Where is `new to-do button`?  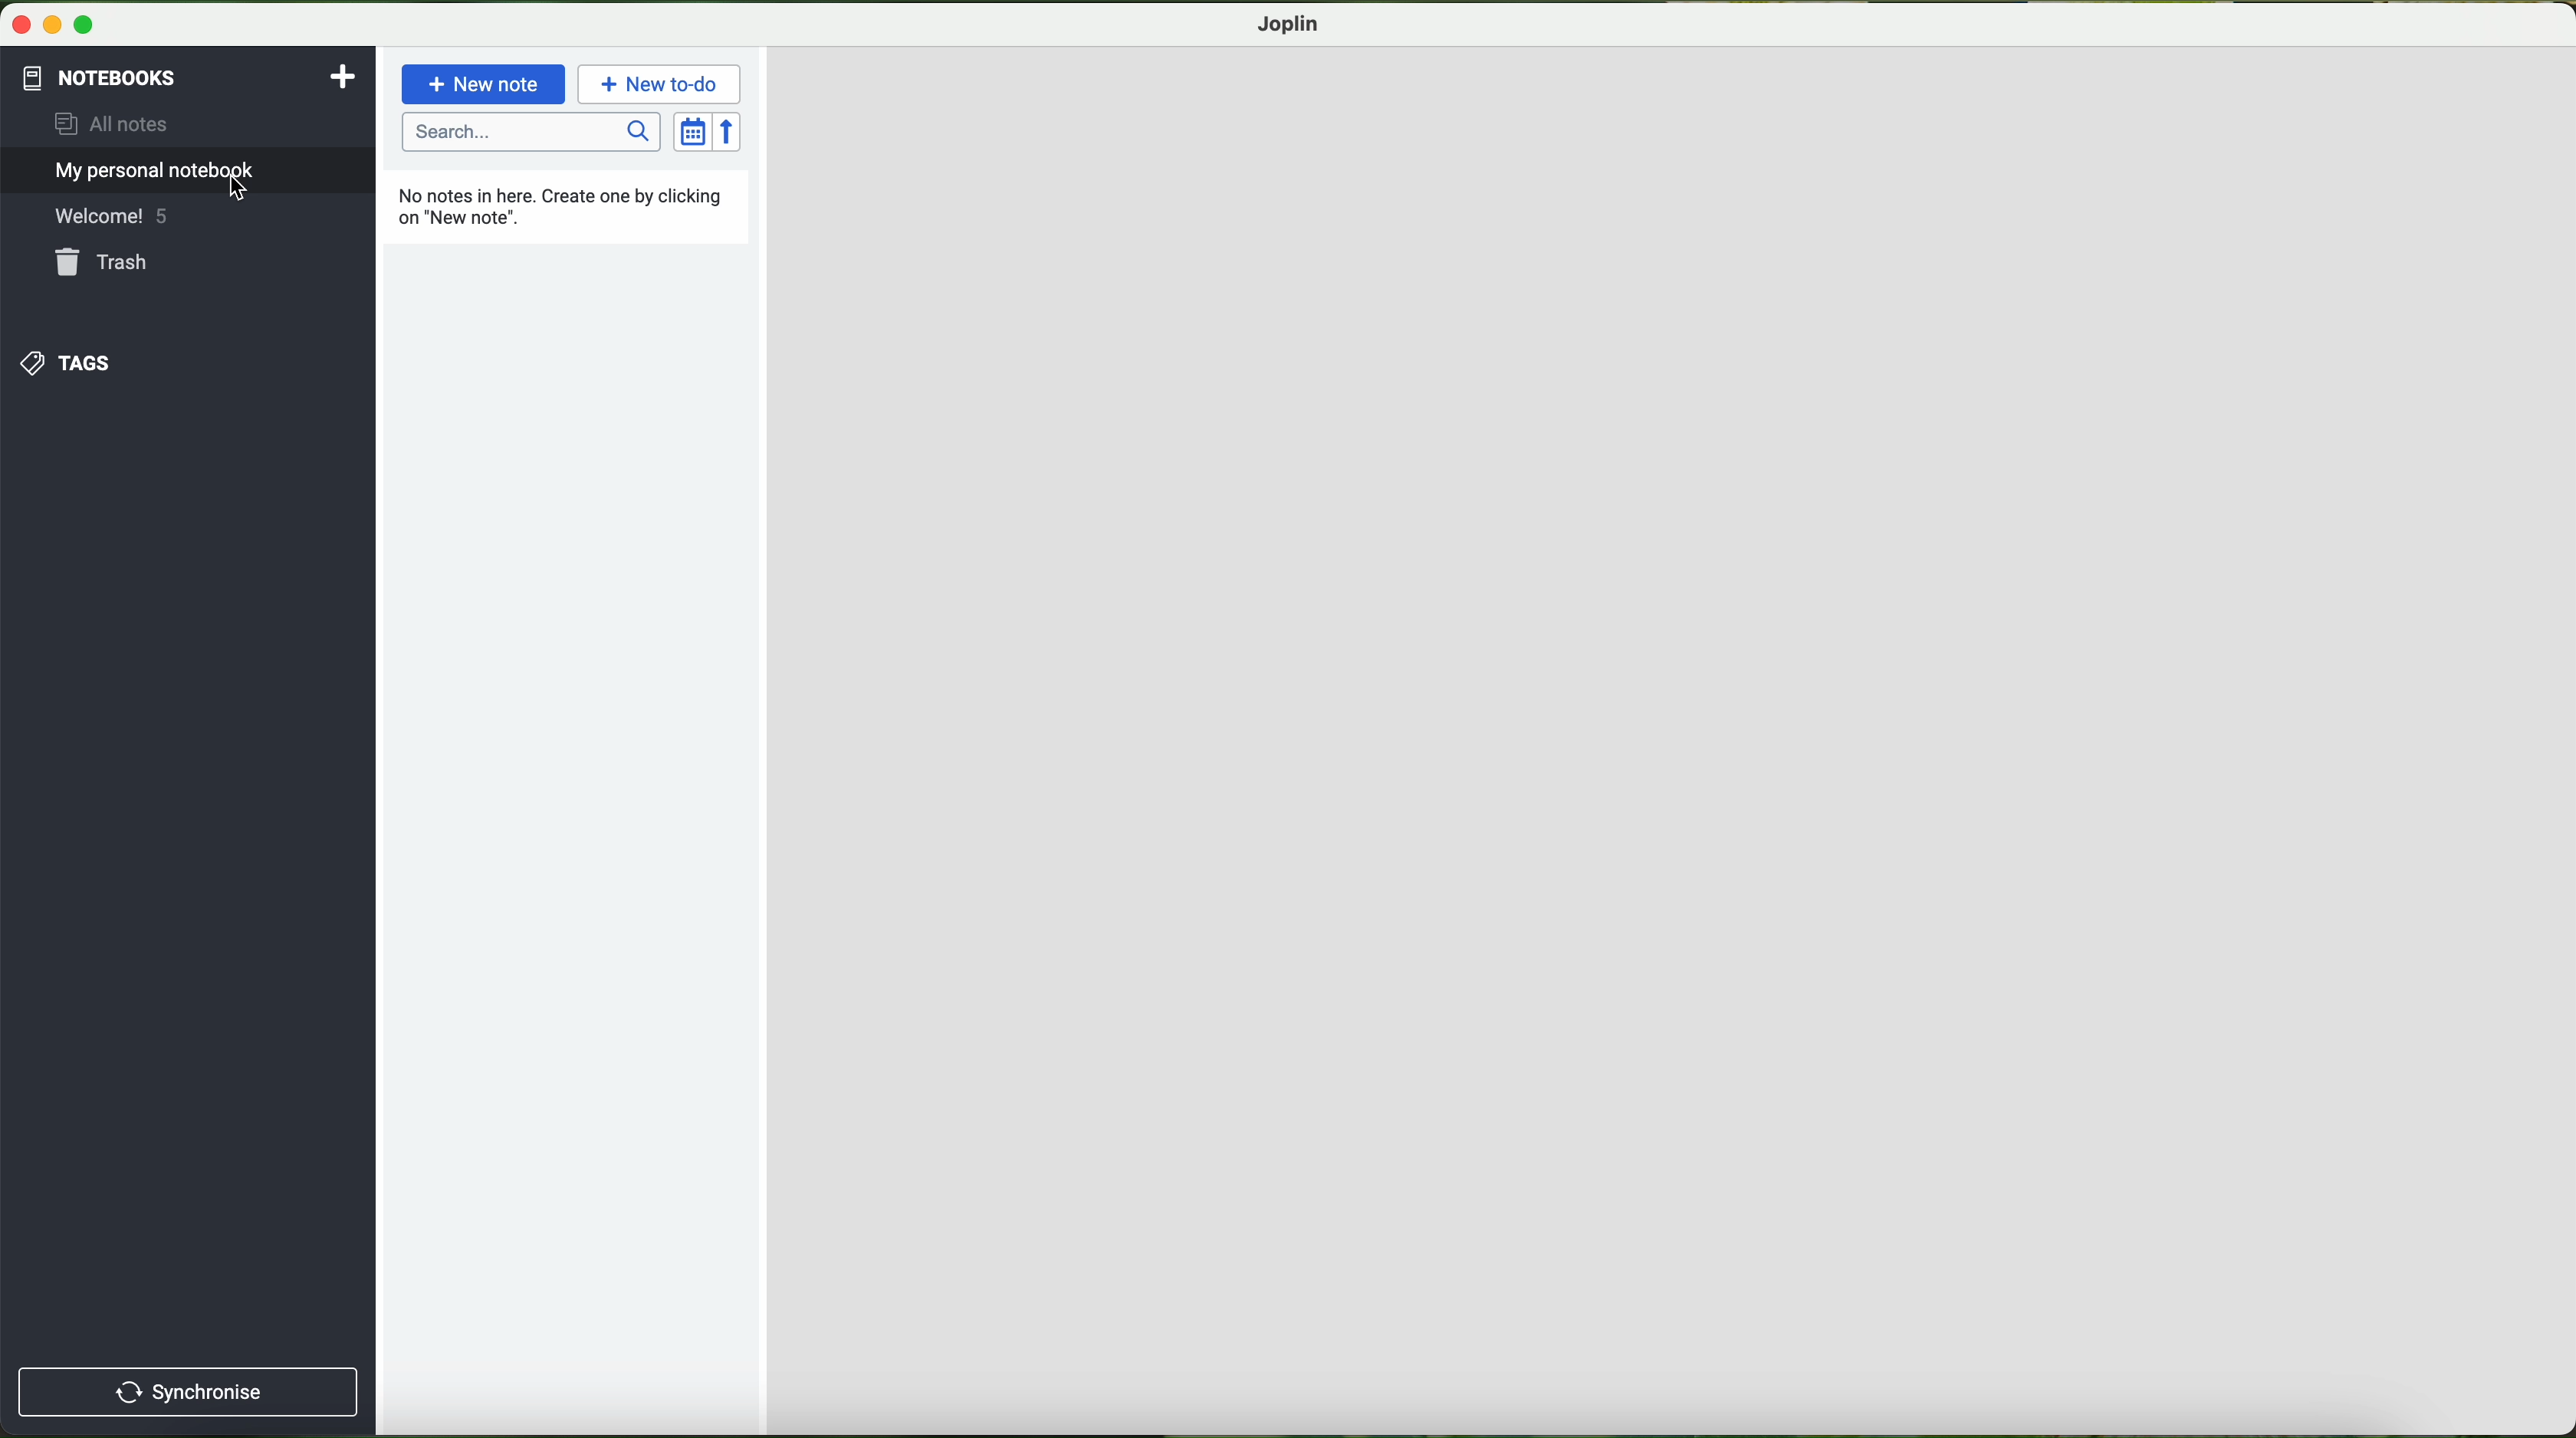 new to-do button is located at coordinates (662, 84).